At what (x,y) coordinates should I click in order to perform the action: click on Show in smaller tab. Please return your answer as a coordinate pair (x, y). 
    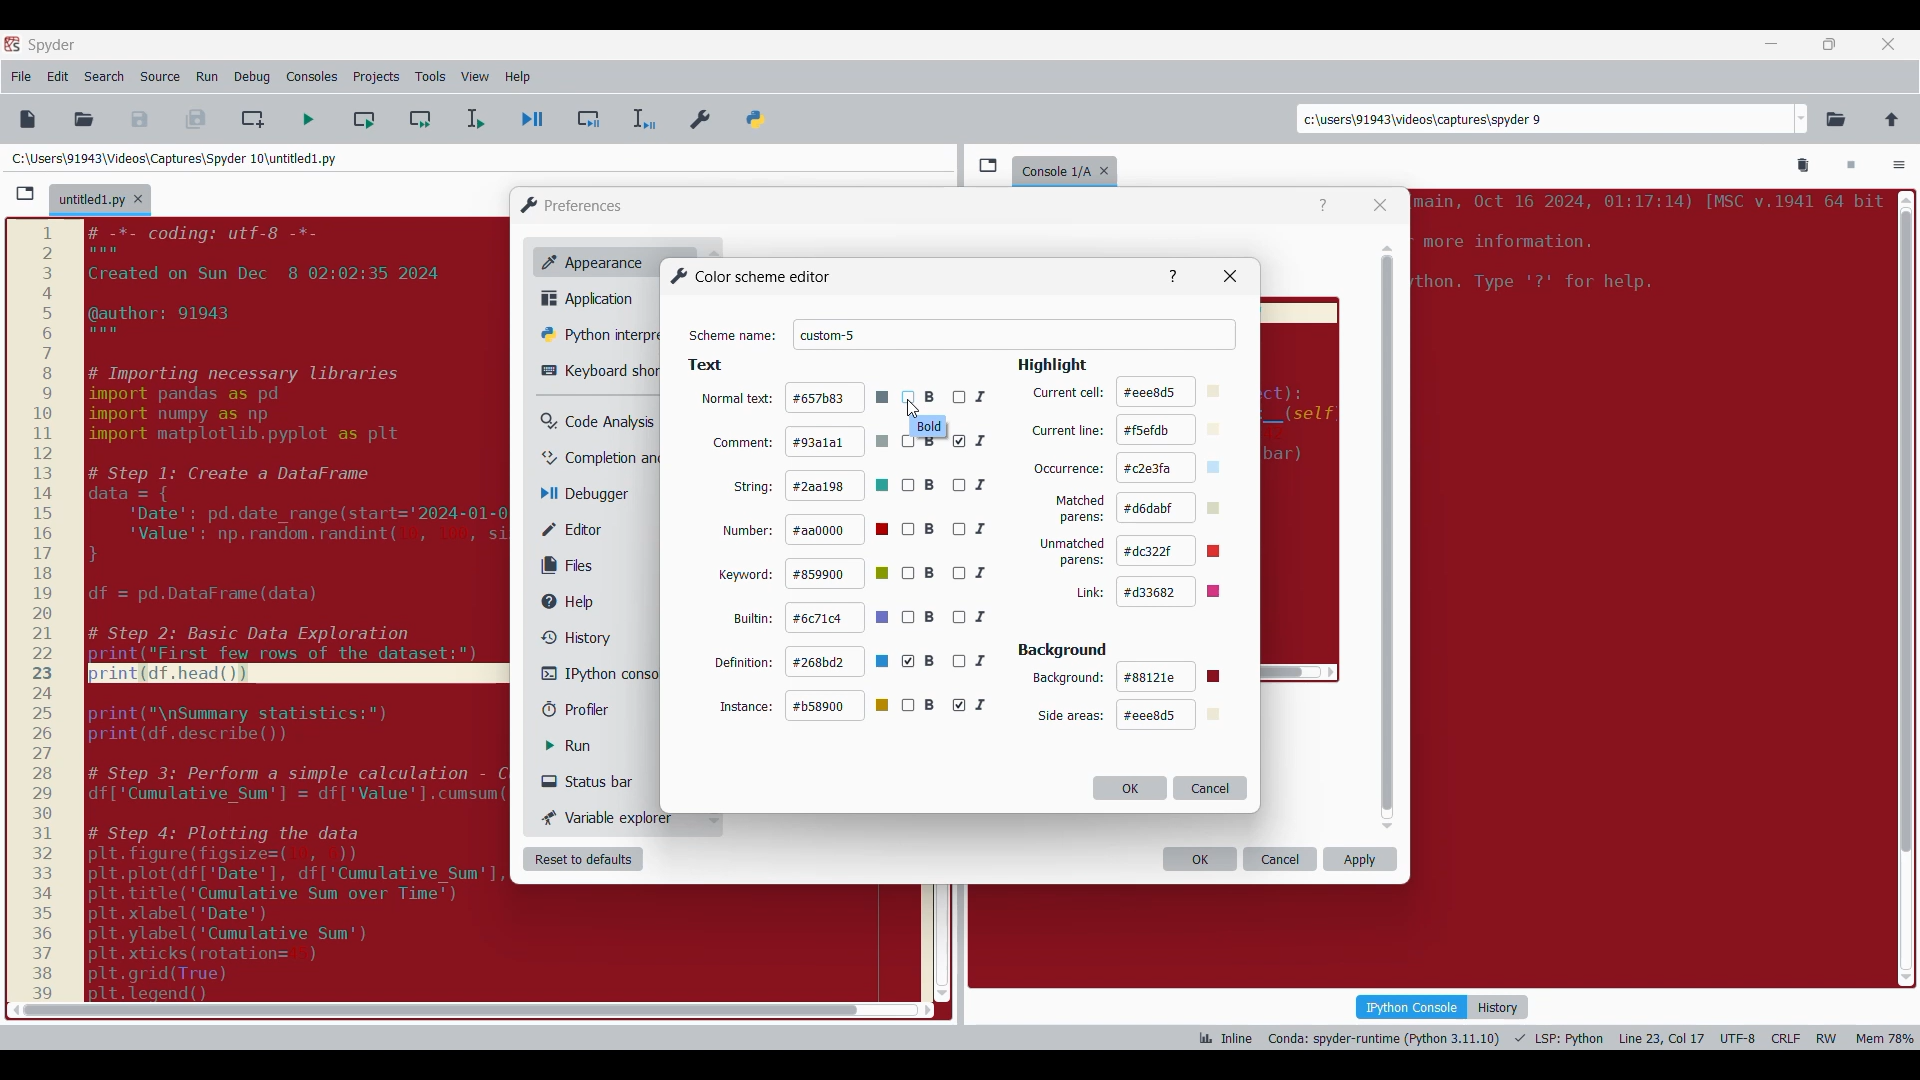
    Looking at the image, I should click on (1829, 44).